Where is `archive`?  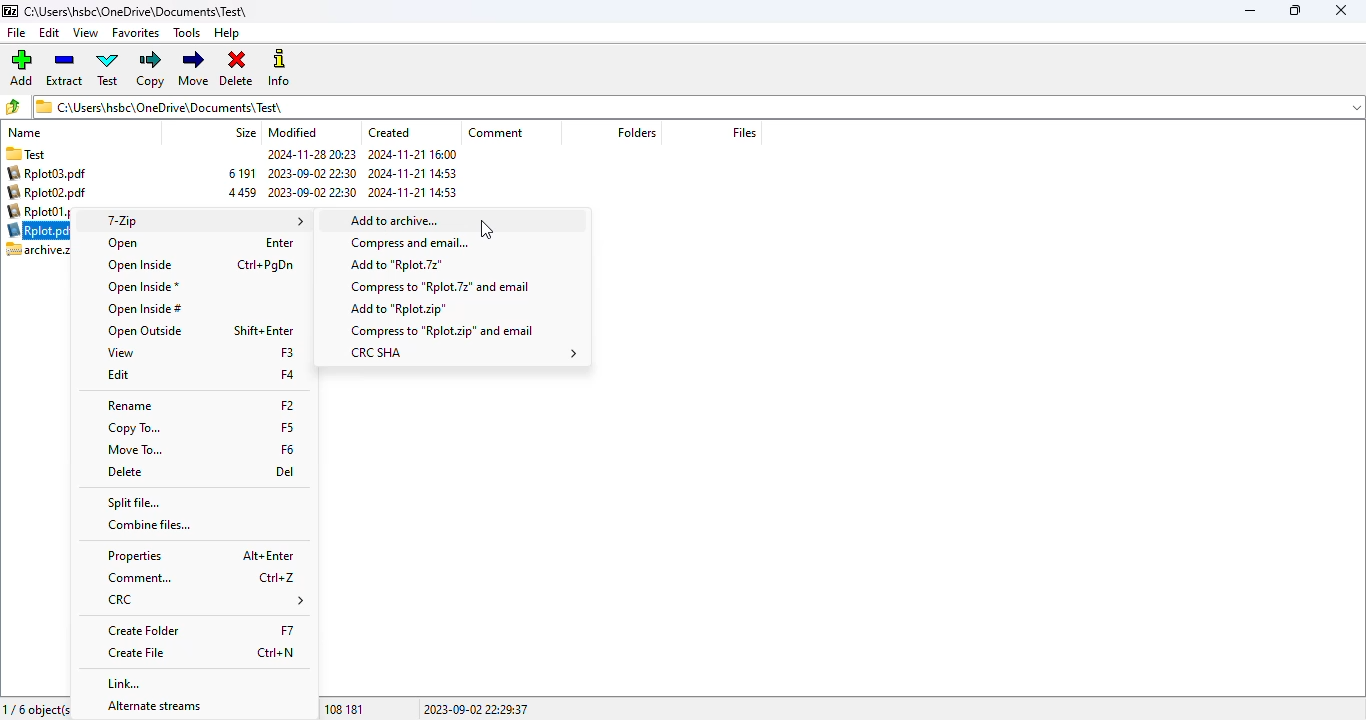 archive is located at coordinates (34, 250).